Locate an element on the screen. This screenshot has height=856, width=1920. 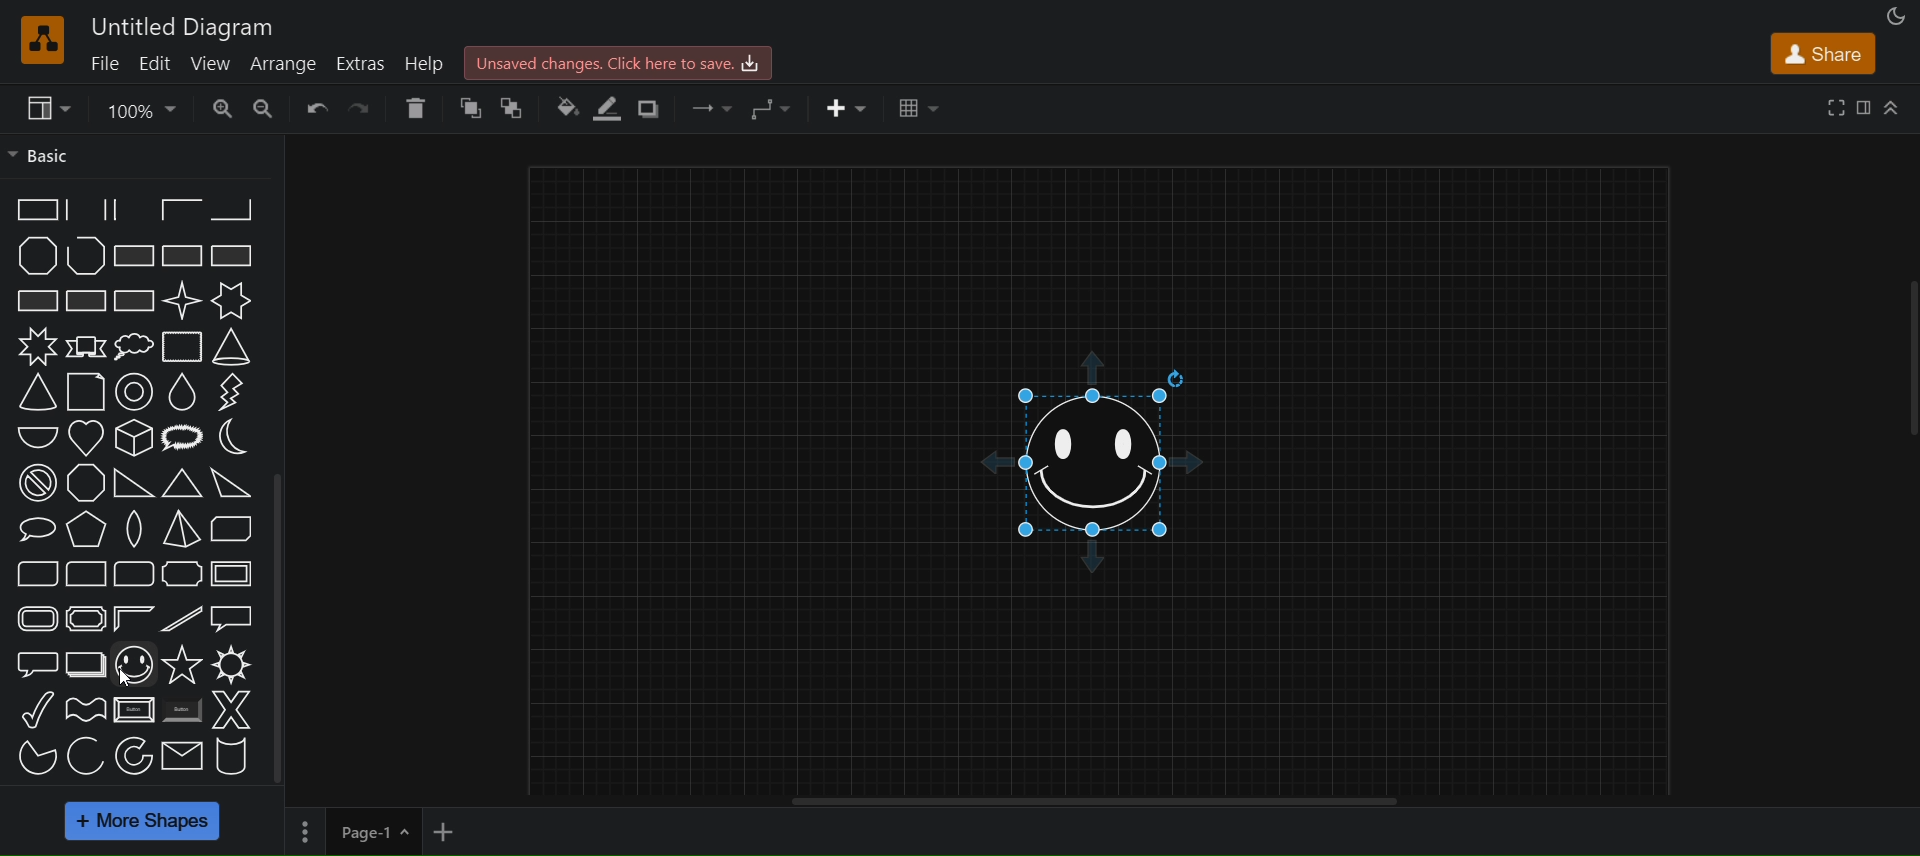
more shapes is located at coordinates (142, 822).